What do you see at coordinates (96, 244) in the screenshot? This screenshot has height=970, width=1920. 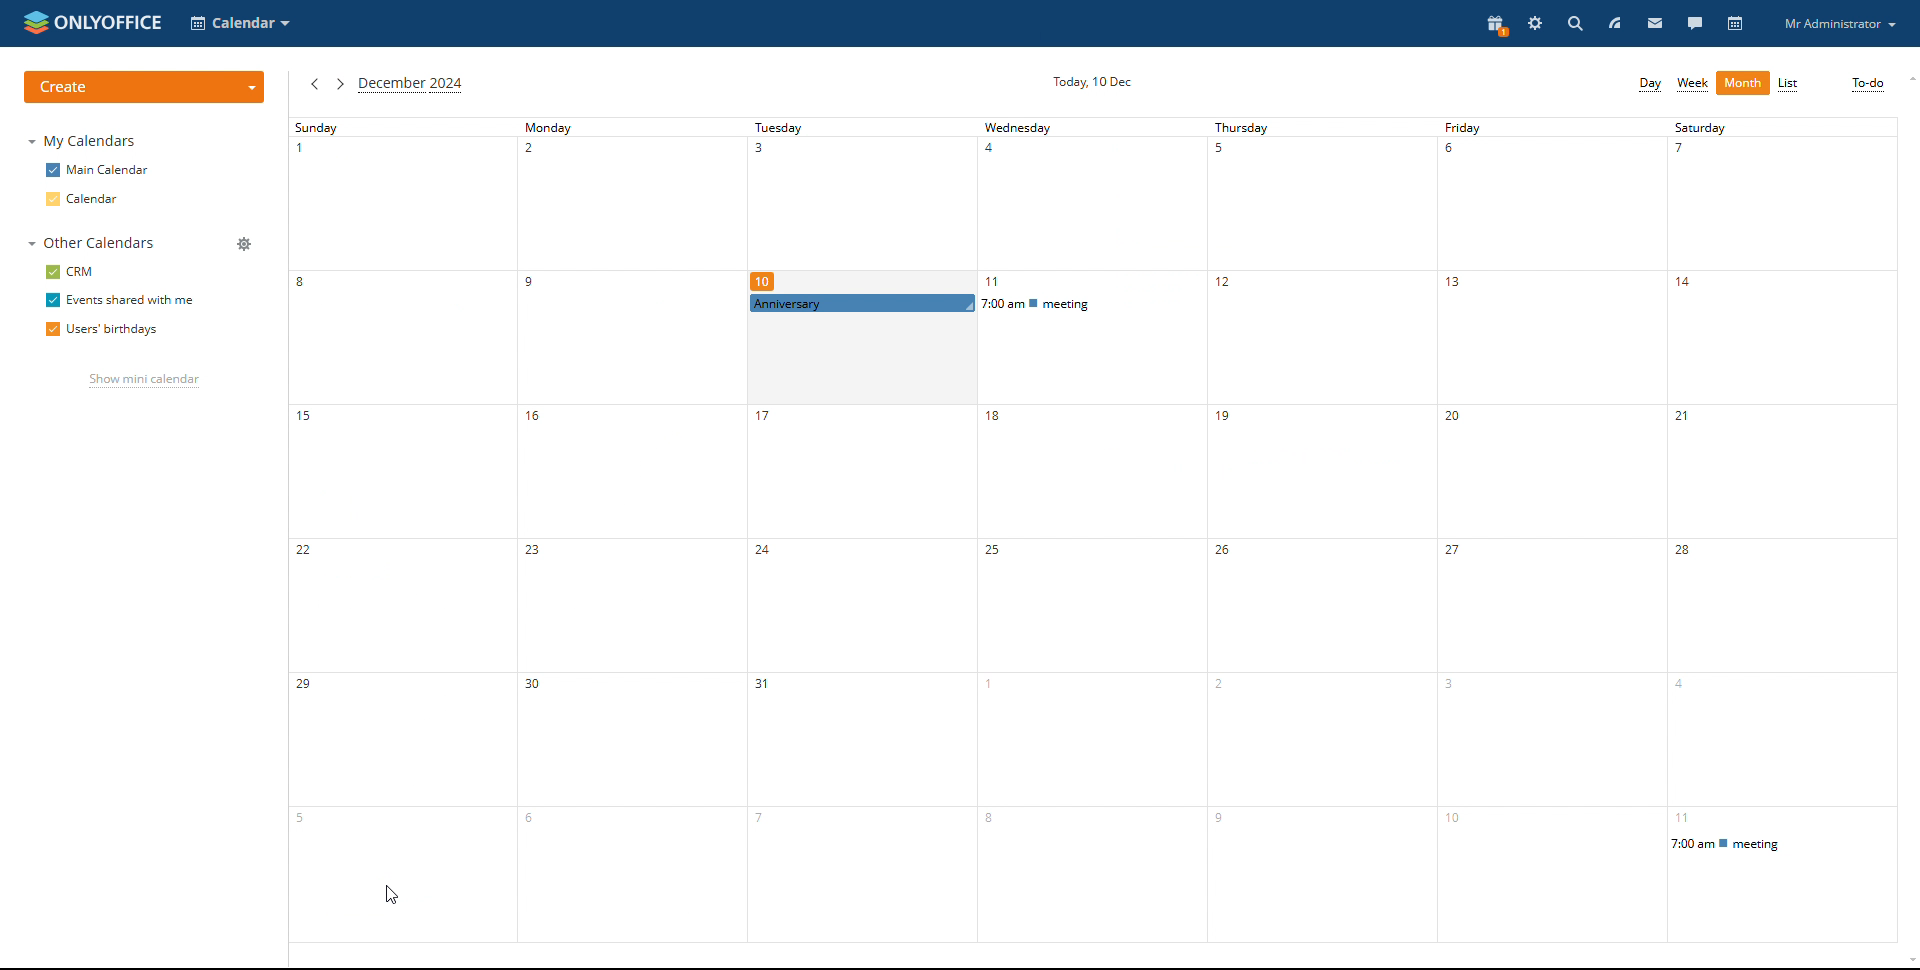 I see `other calendars` at bounding box center [96, 244].